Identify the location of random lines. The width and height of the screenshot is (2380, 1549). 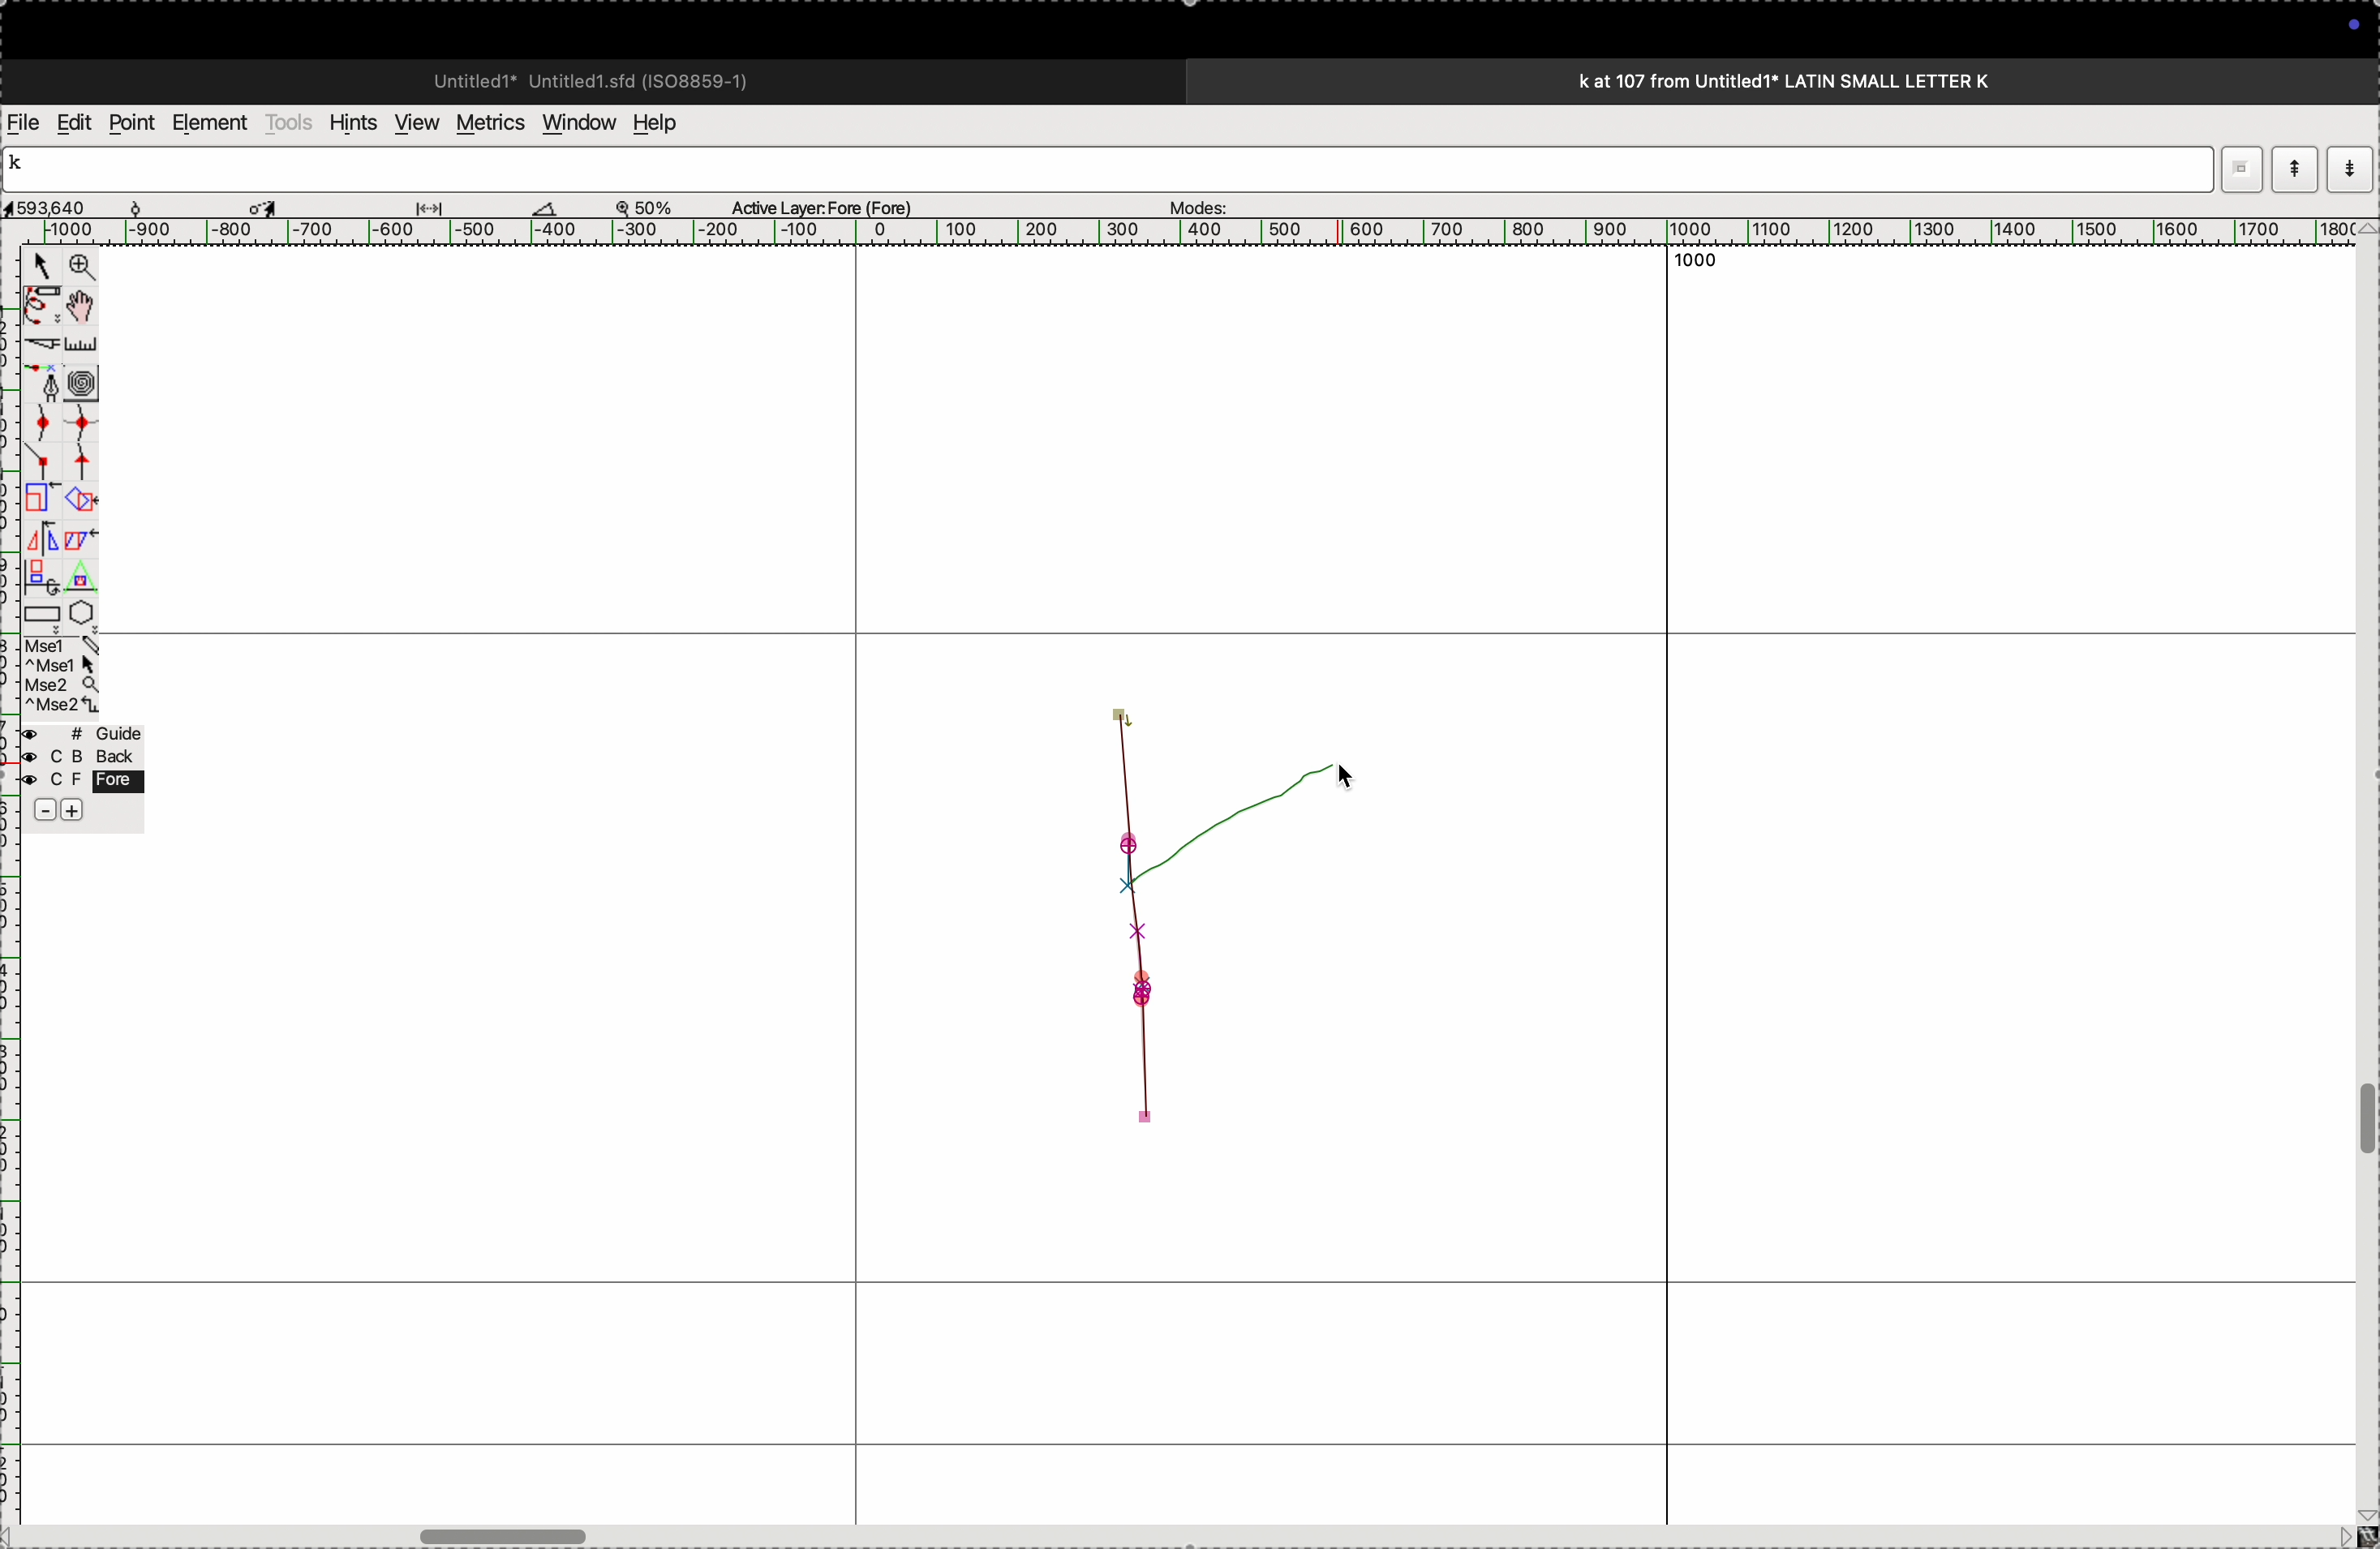
(1185, 914).